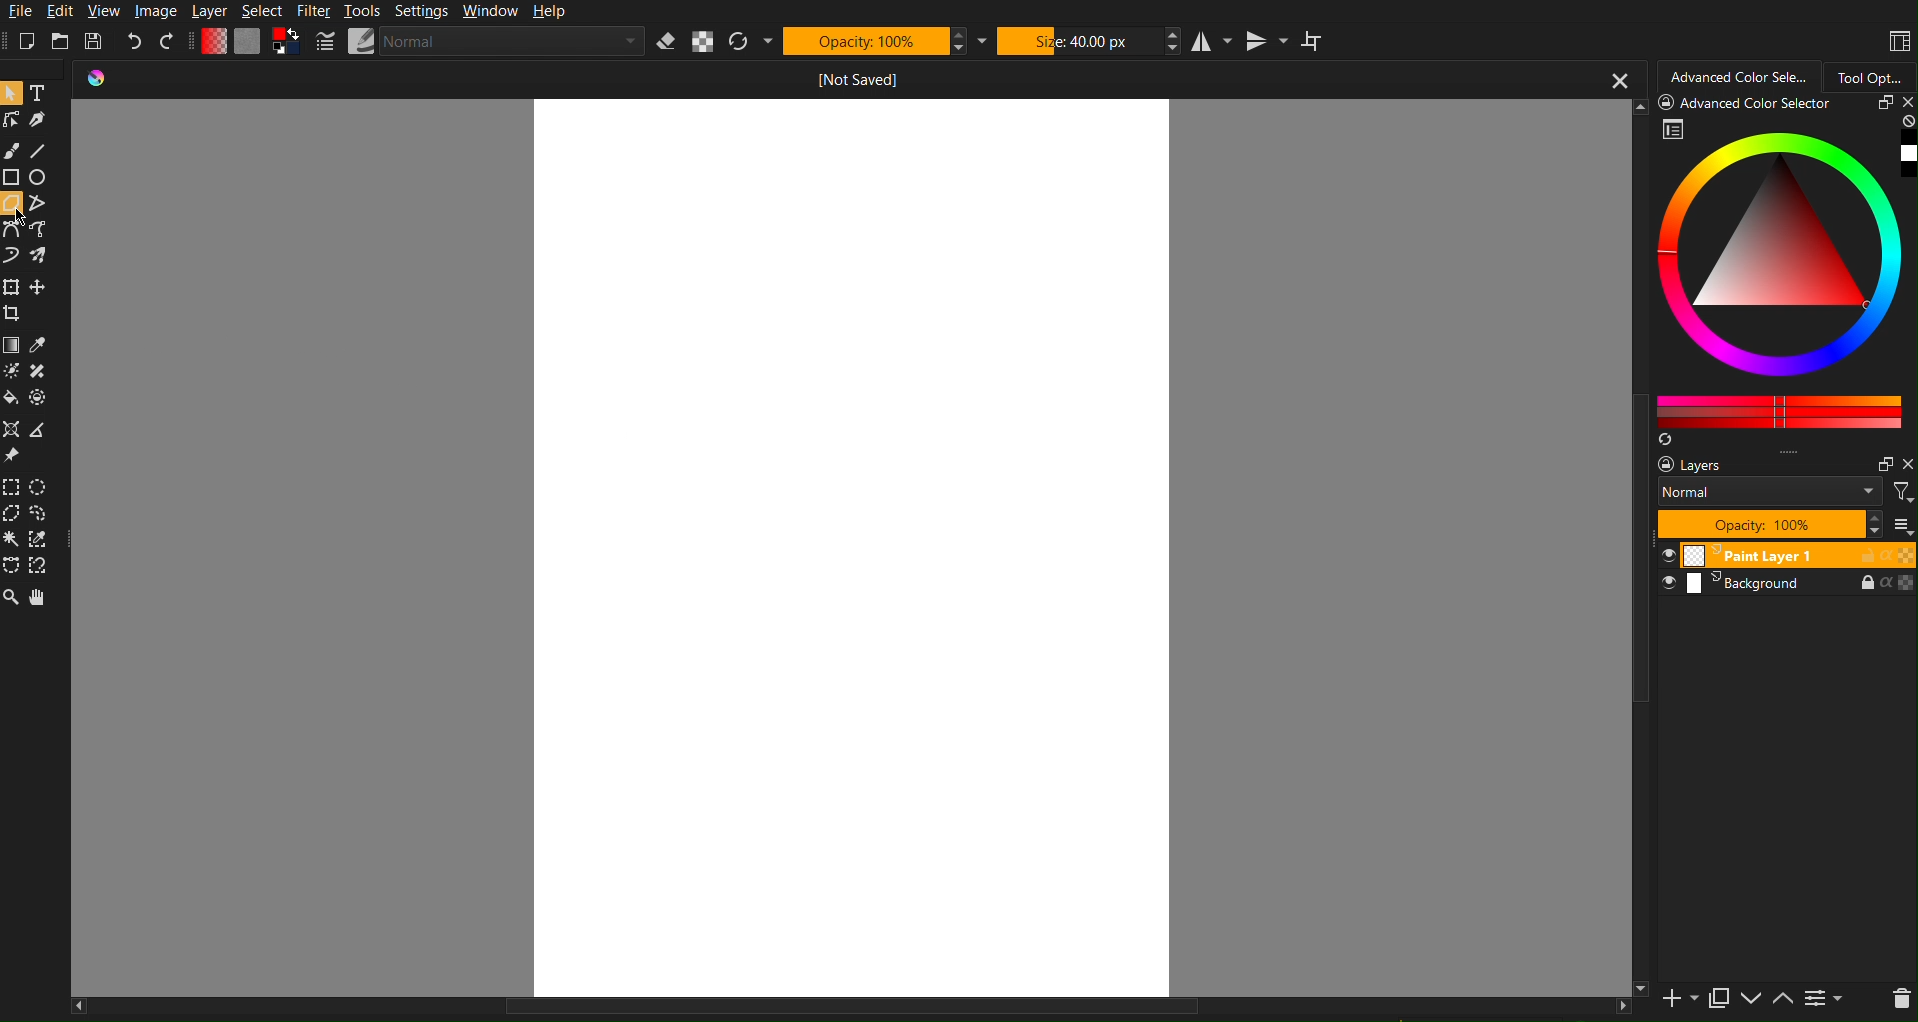  Describe the element at coordinates (12, 426) in the screenshot. I see `assistant tool` at that location.